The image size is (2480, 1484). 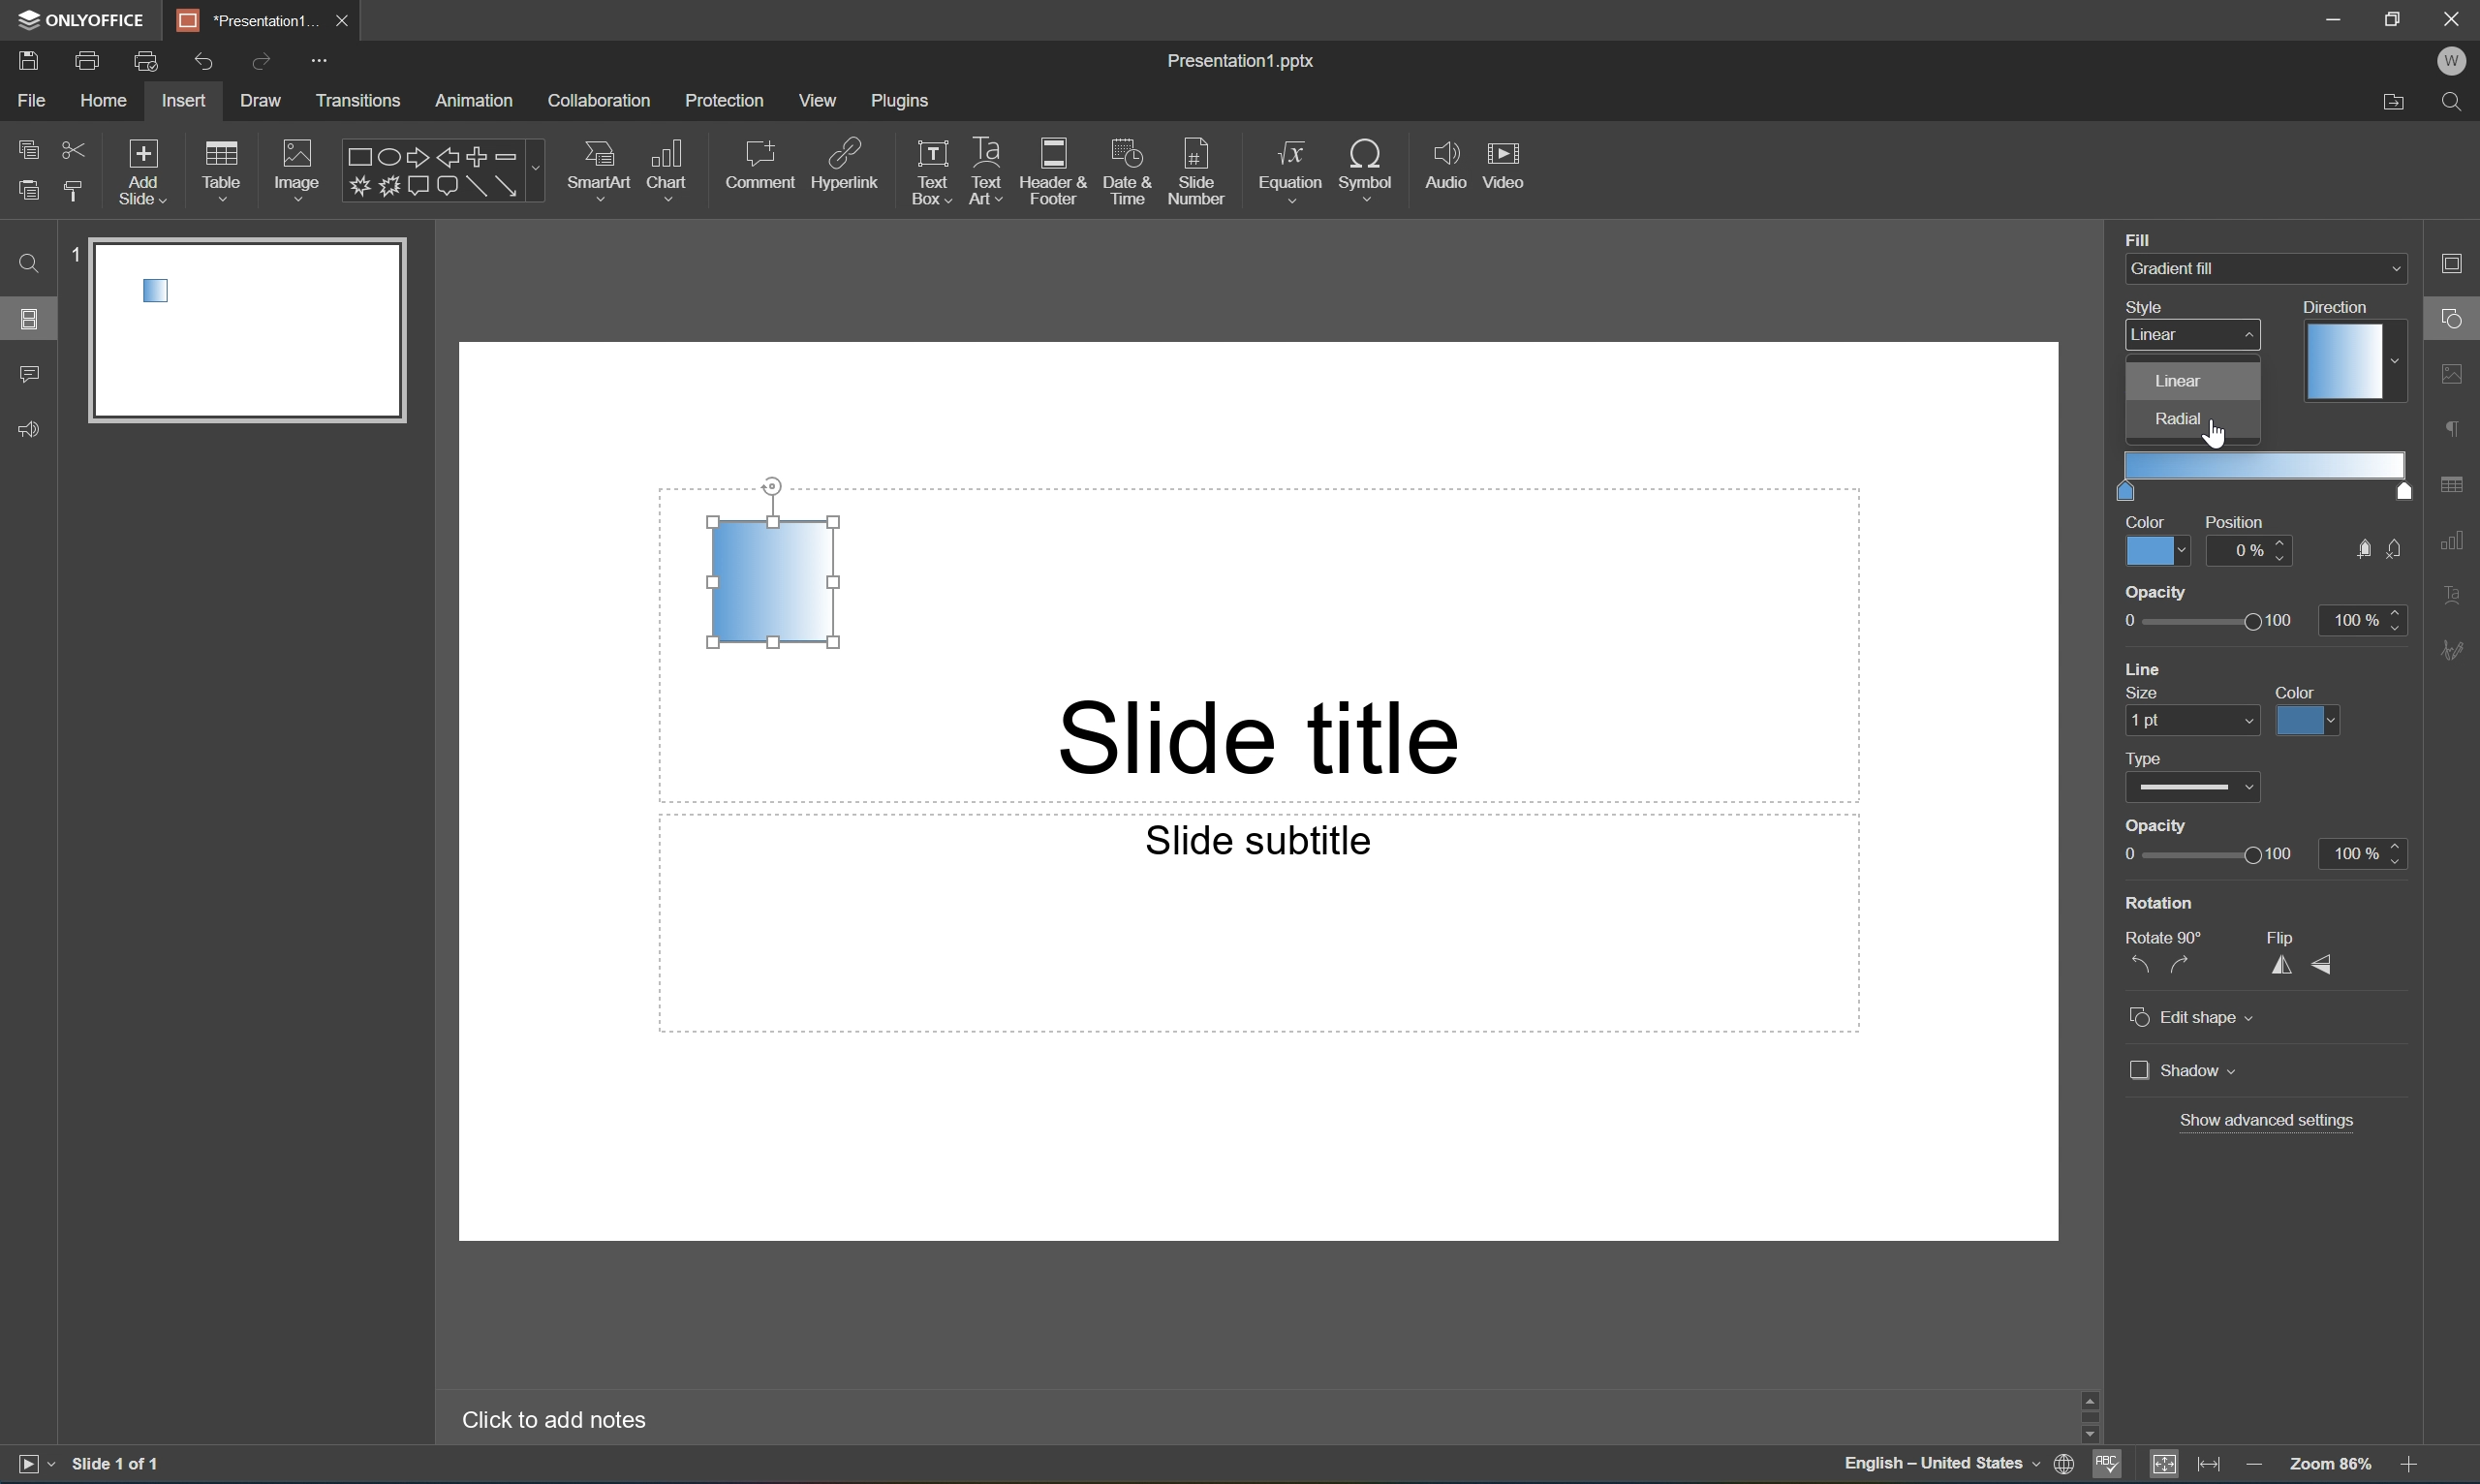 What do you see at coordinates (597, 166) in the screenshot?
I see `SmartArt` at bounding box center [597, 166].